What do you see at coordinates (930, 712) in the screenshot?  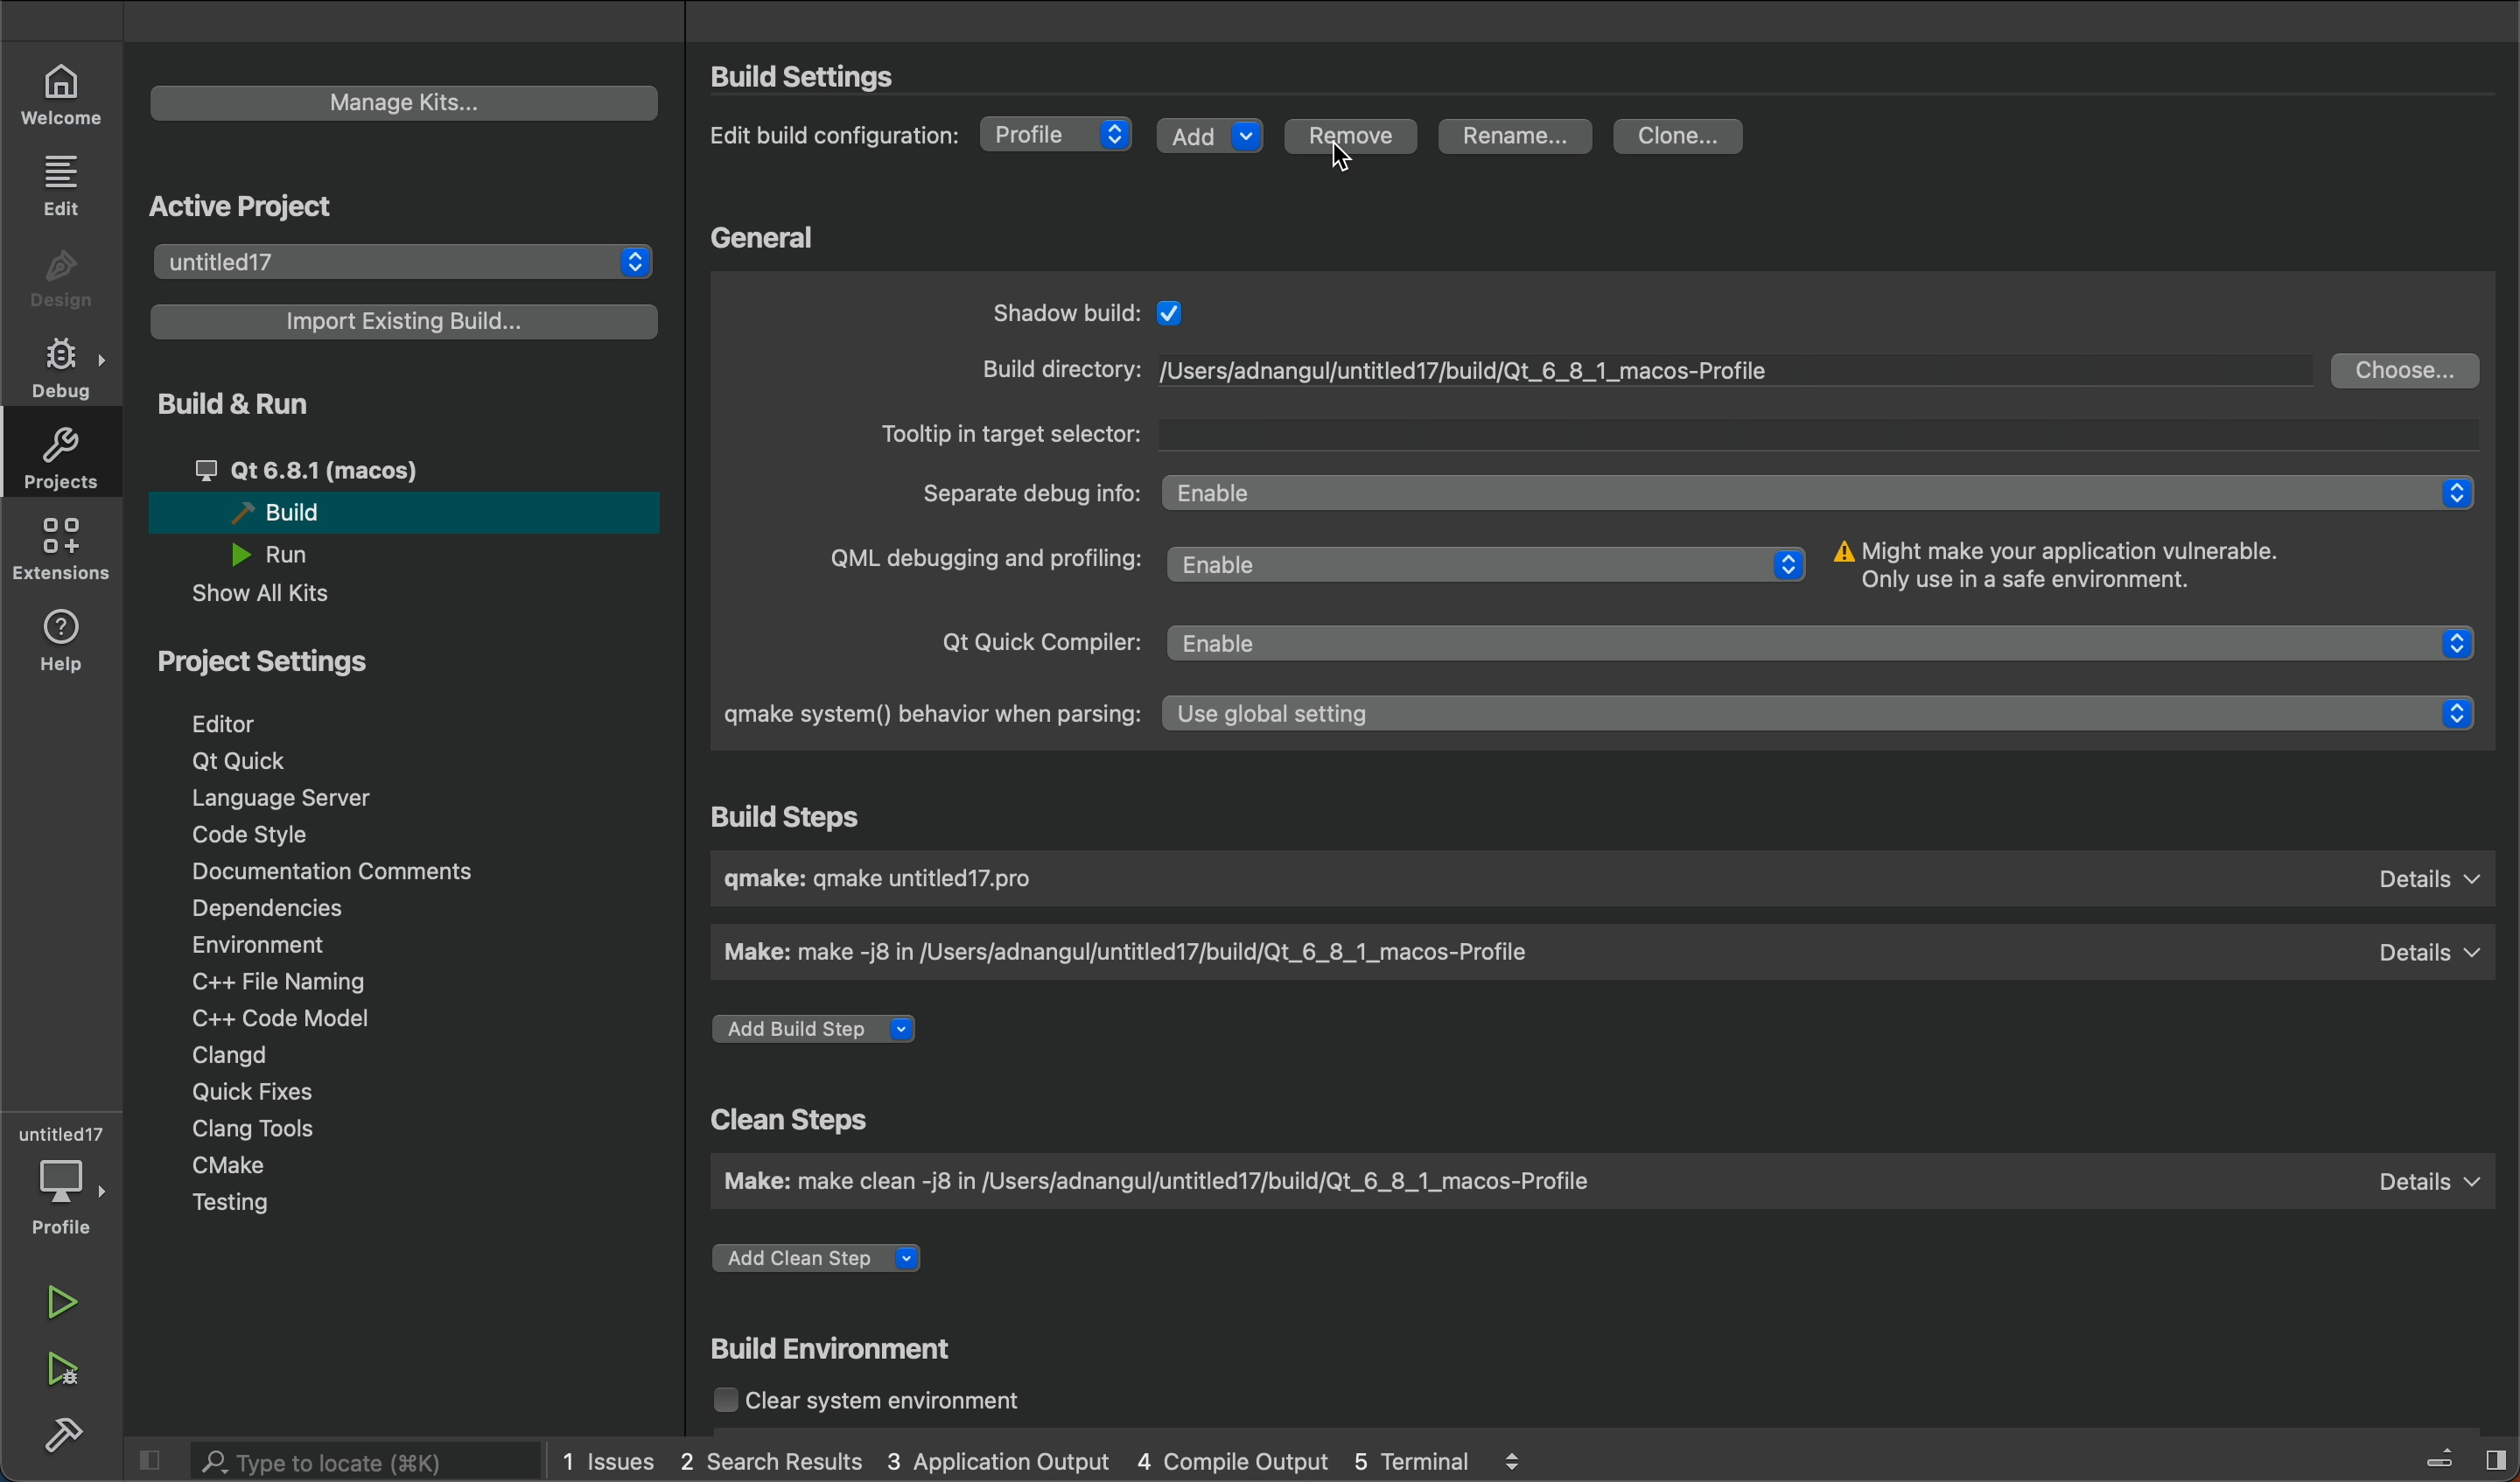 I see `qmake system` at bounding box center [930, 712].